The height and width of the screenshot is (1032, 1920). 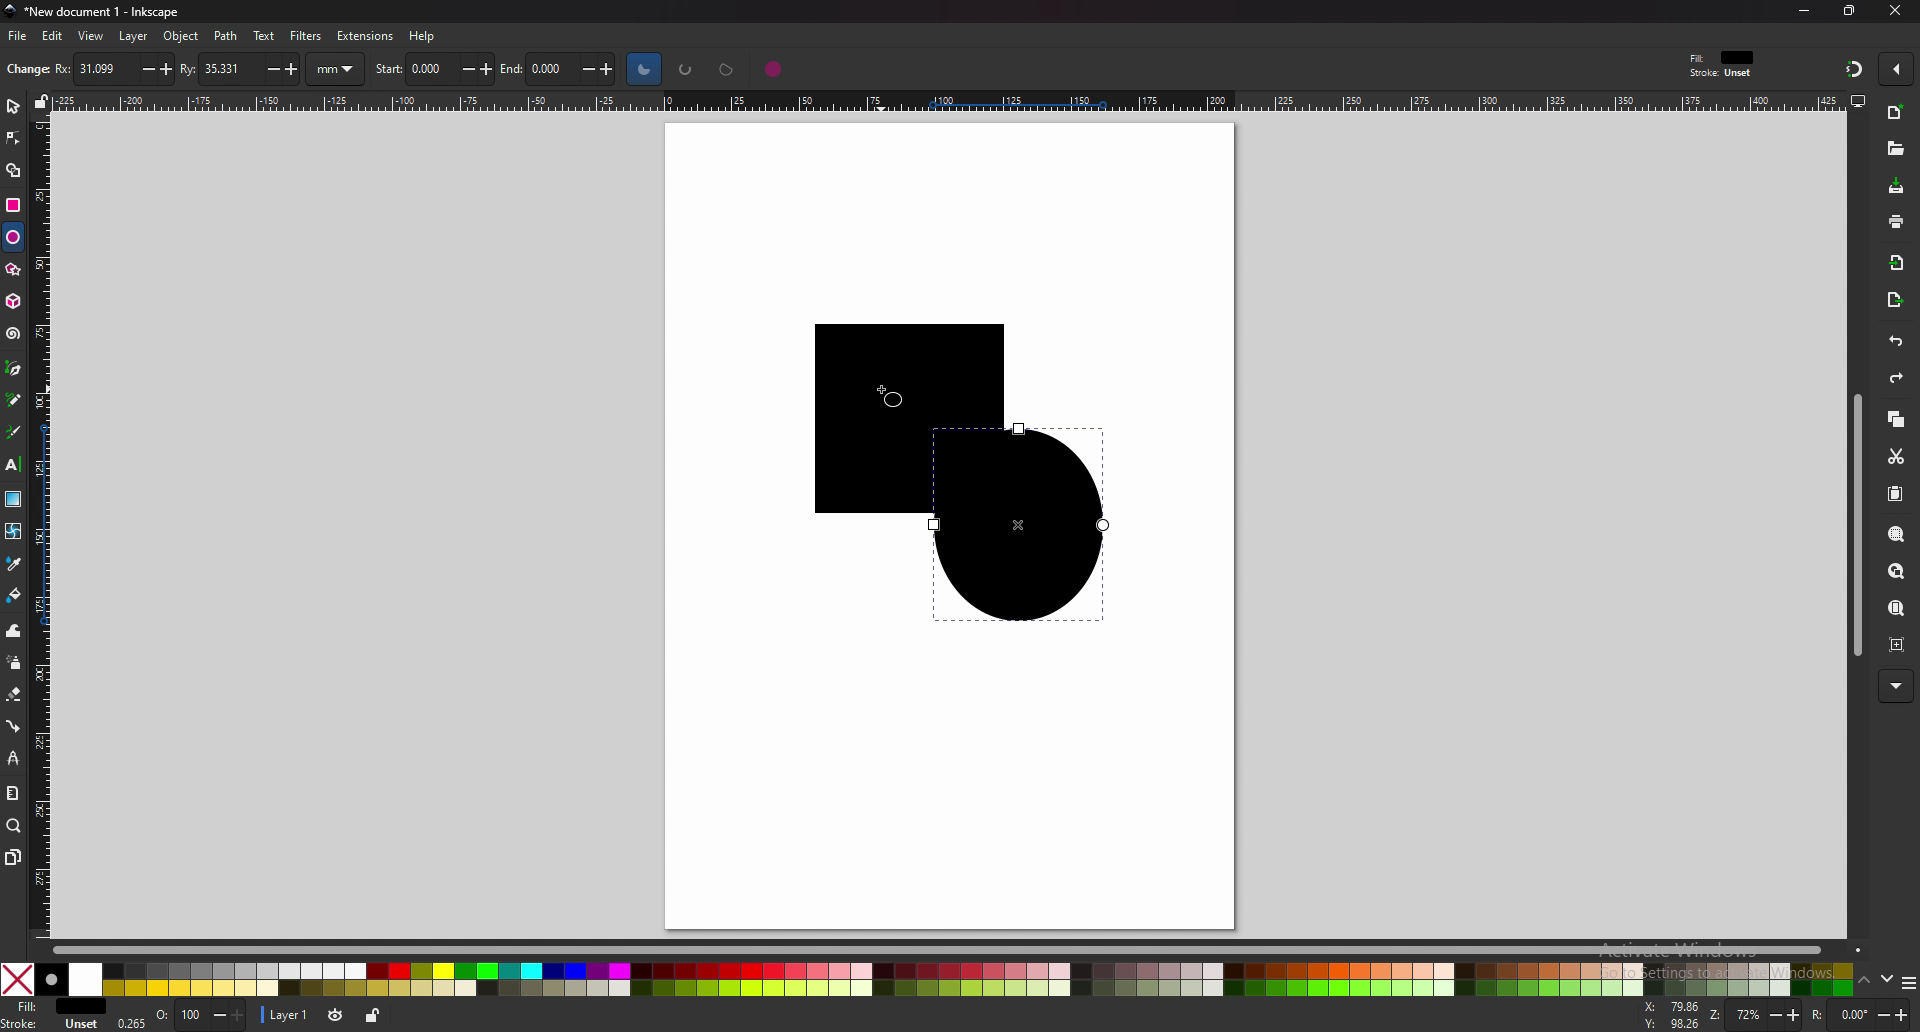 I want to click on shapes, so click(x=937, y=473).